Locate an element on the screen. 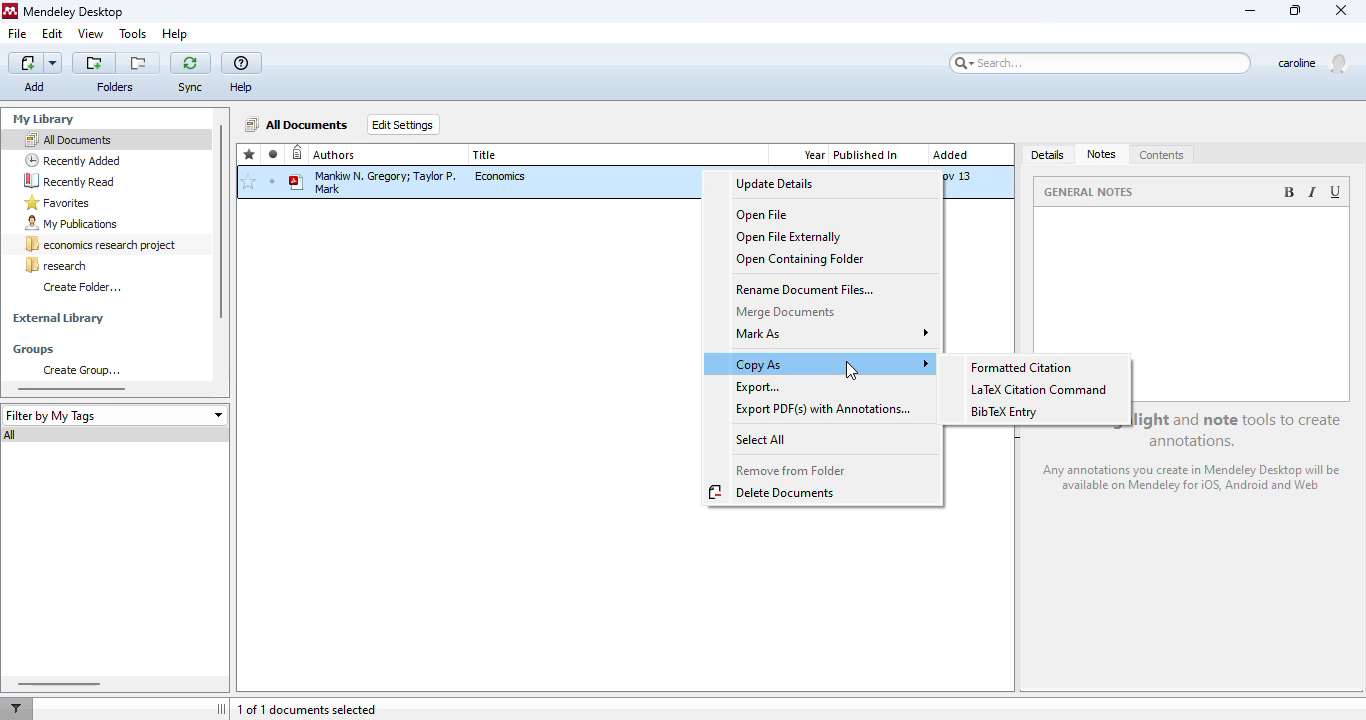 This screenshot has height=720, width=1366. logo is located at coordinates (10, 11).